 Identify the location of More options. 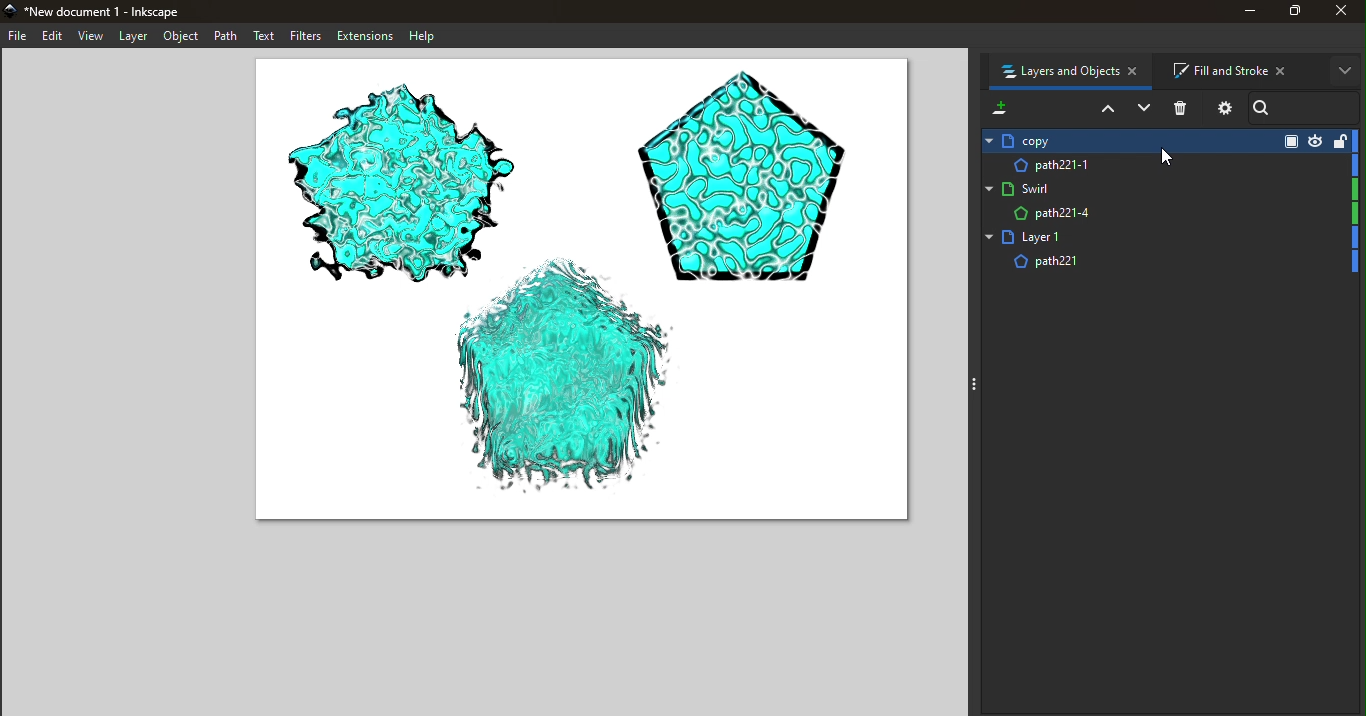
(1345, 71).